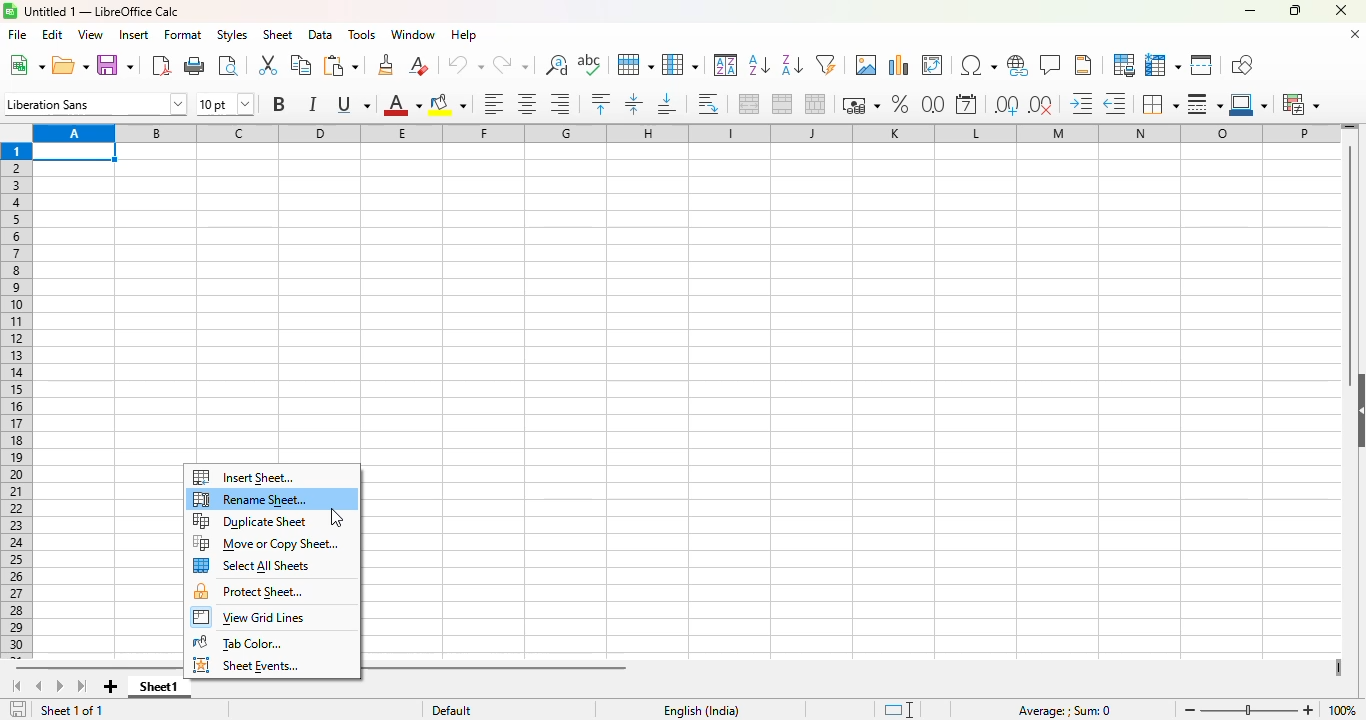  What do you see at coordinates (72, 710) in the screenshot?
I see `sheet 1 of 1` at bounding box center [72, 710].